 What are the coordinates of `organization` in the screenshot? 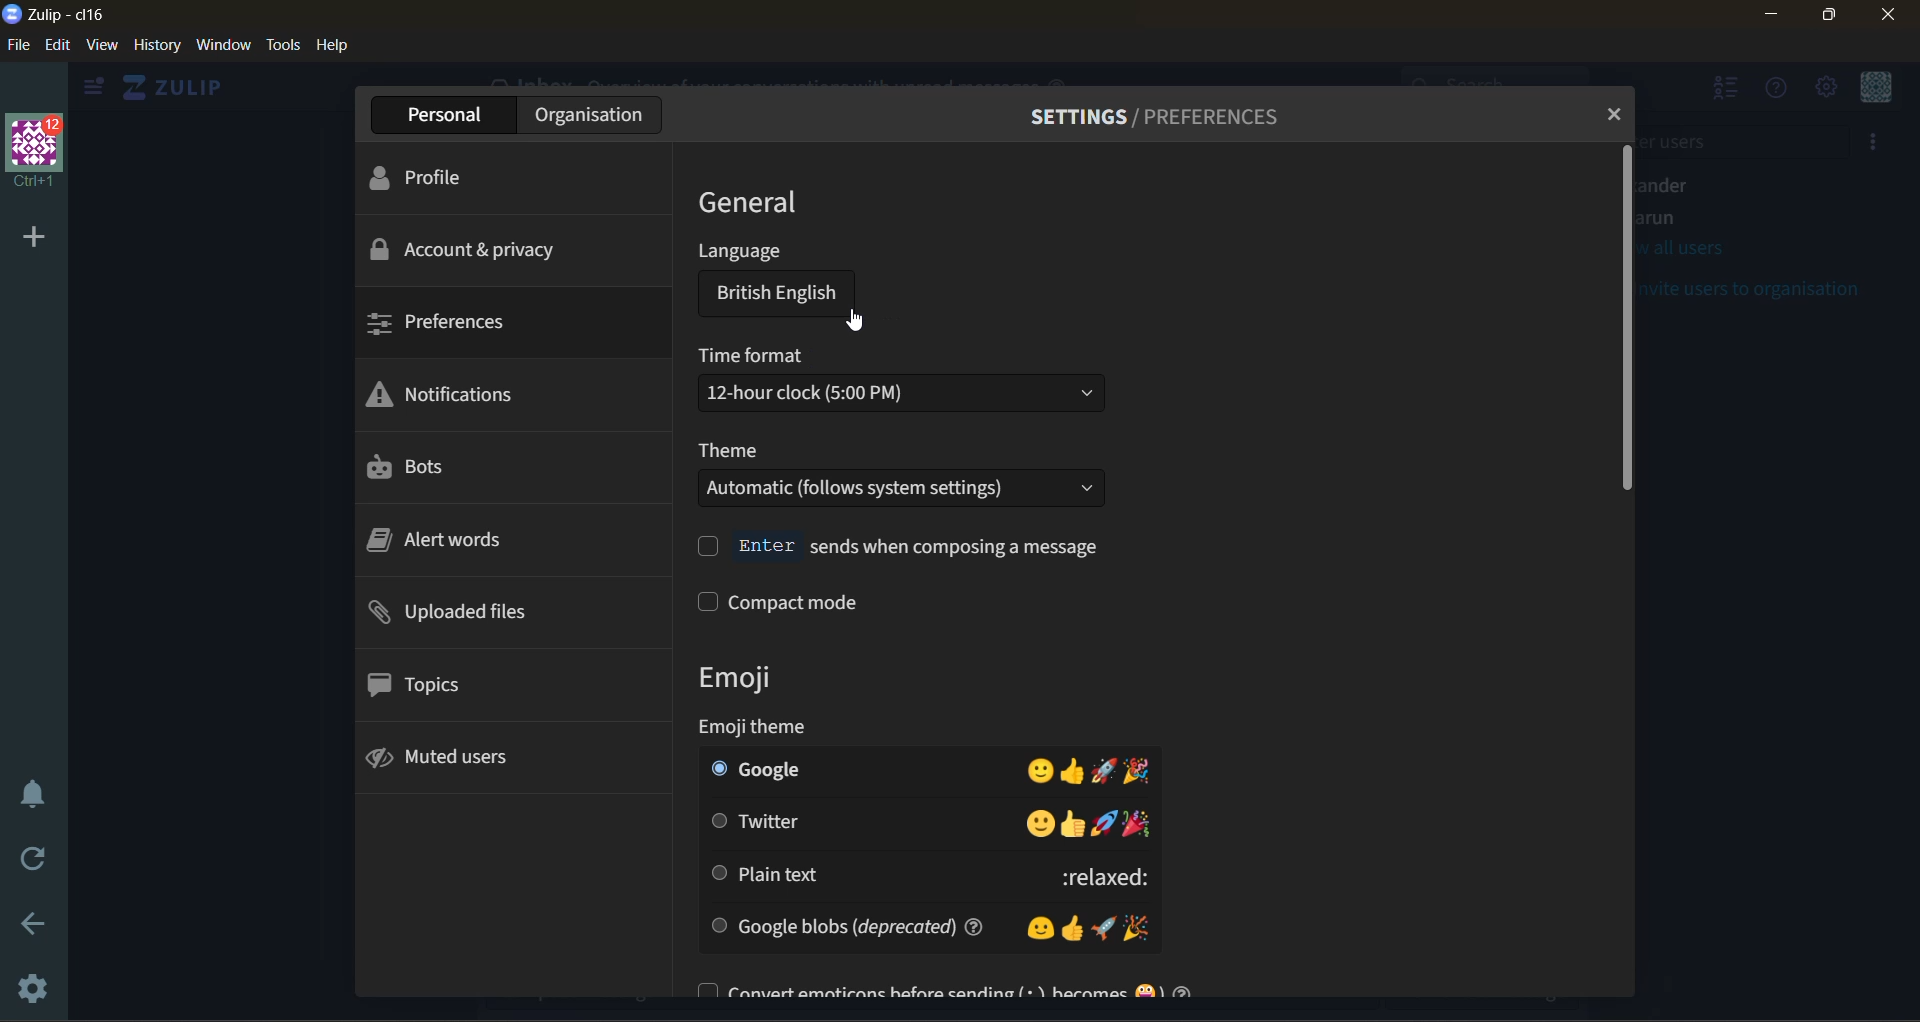 It's located at (594, 113).